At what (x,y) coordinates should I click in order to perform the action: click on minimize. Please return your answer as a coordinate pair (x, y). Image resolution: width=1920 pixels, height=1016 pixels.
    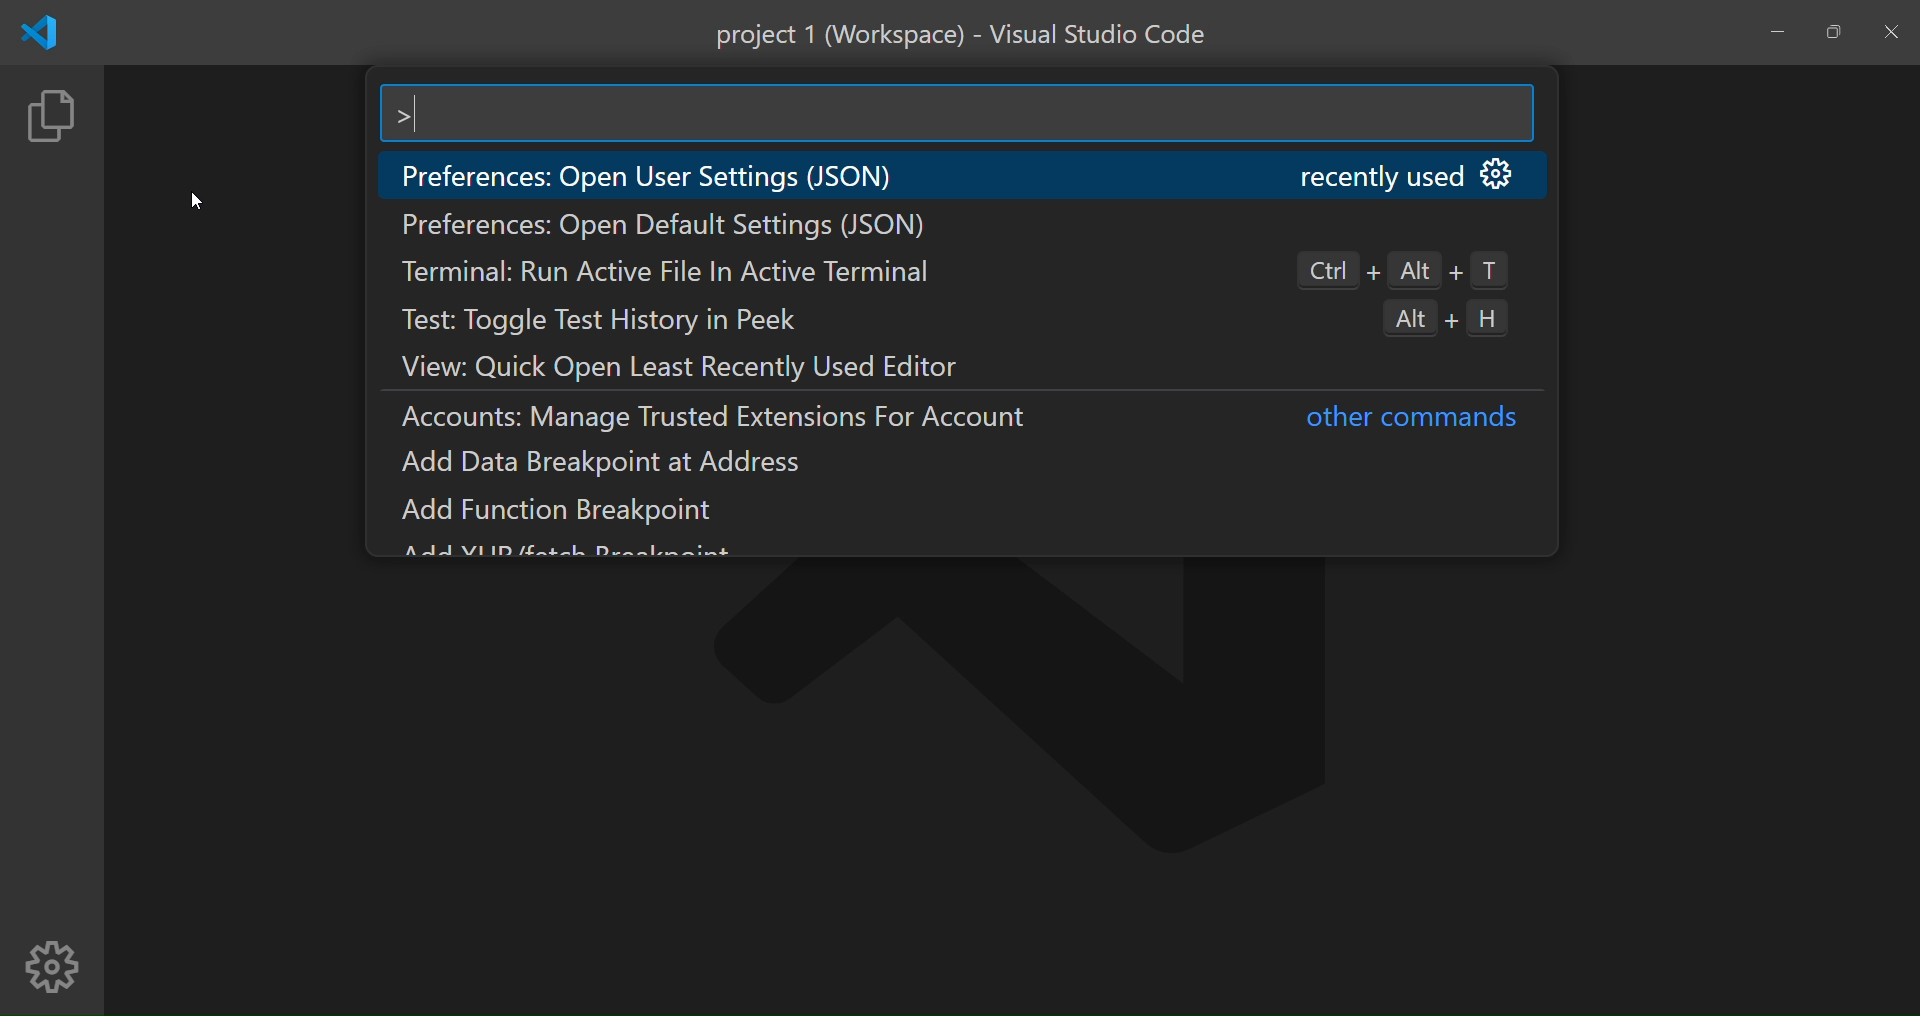
    Looking at the image, I should click on (1779, 31).